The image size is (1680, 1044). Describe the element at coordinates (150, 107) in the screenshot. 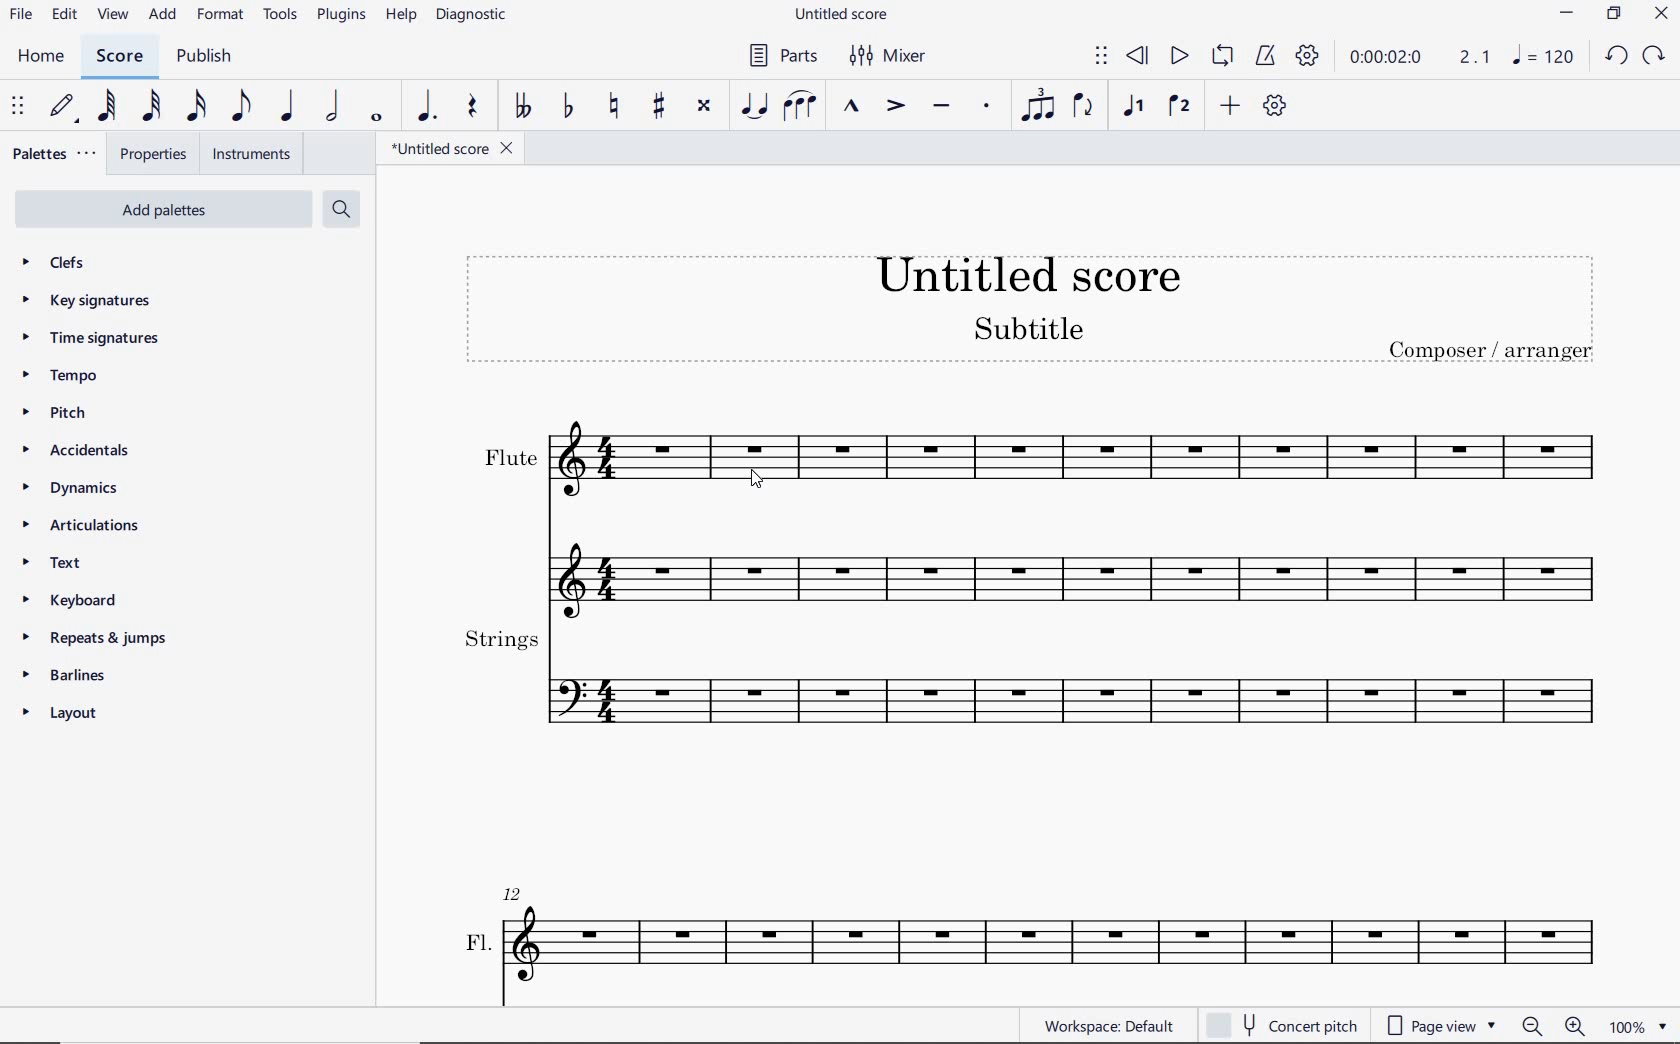

I see `32ND NOTE` at that location.